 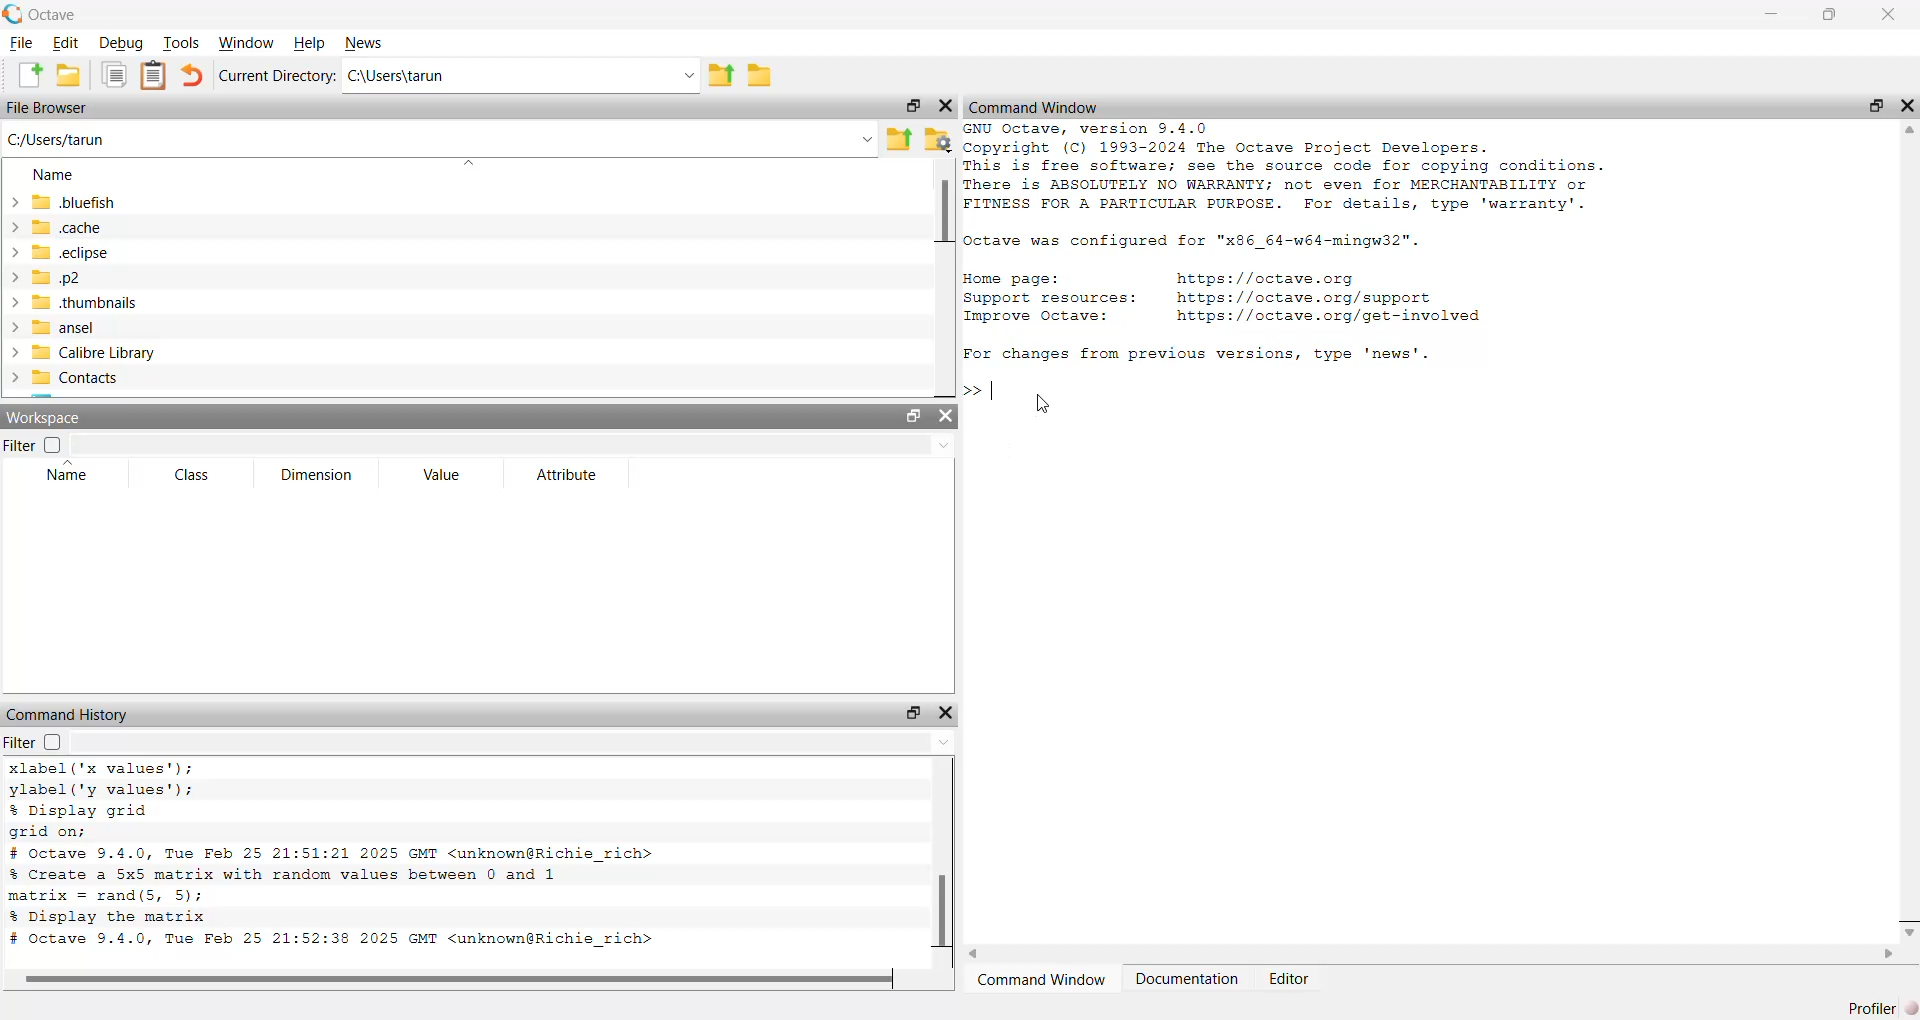 I want to click on drop down, so click(x=683, y=74).